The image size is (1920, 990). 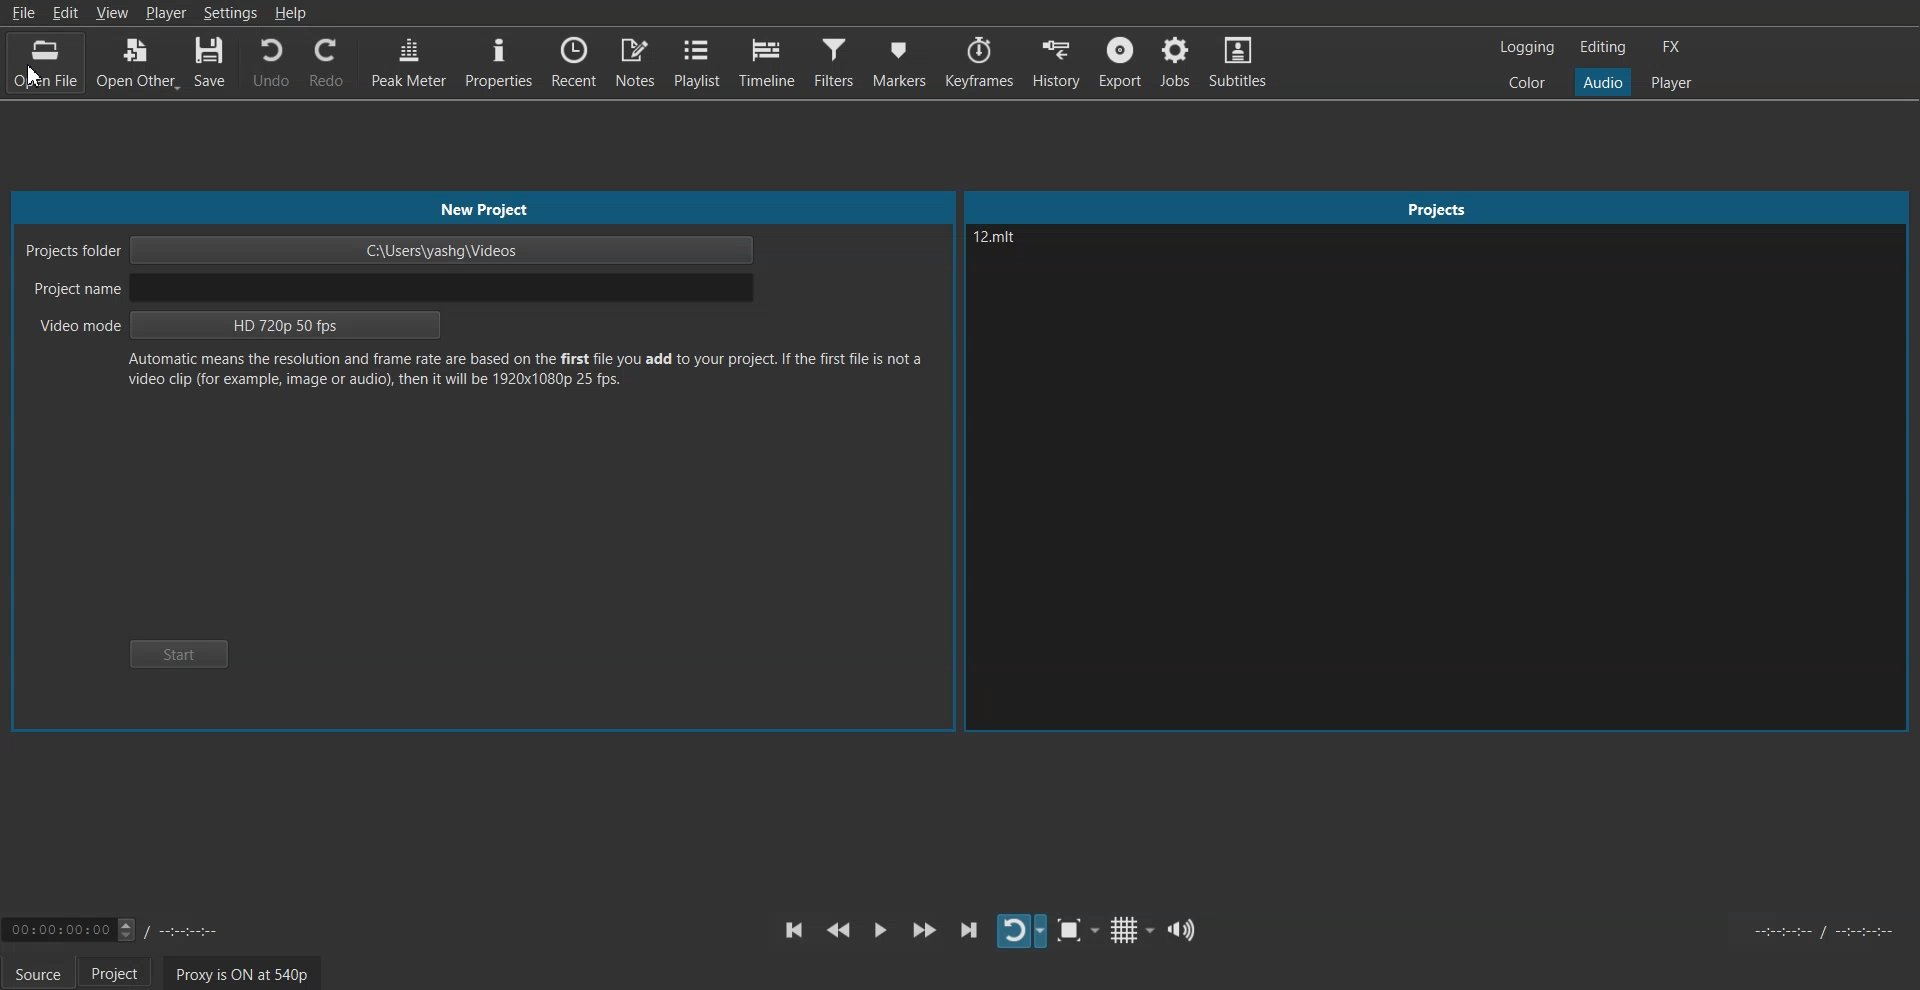 I want to click on Playlist, so click(x=698, y=62).